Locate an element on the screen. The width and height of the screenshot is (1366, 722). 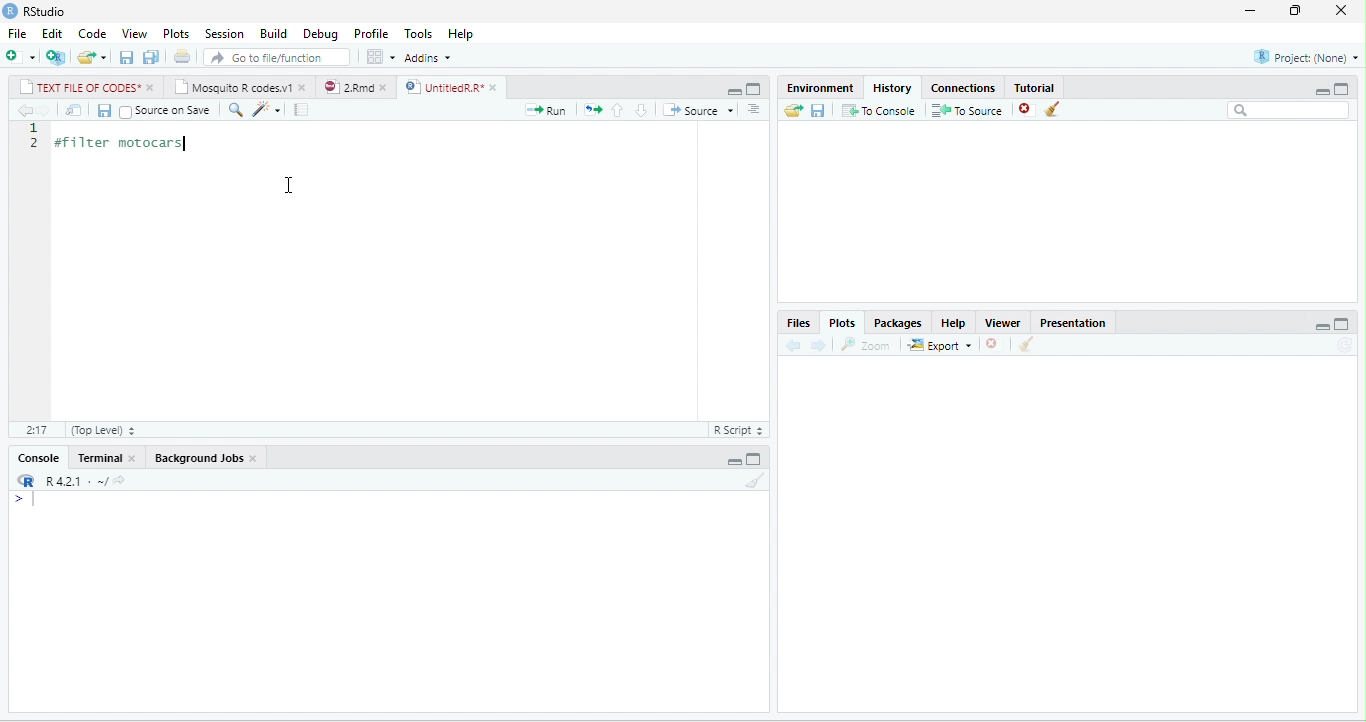
maximize is located at coordinates (1342, 324).